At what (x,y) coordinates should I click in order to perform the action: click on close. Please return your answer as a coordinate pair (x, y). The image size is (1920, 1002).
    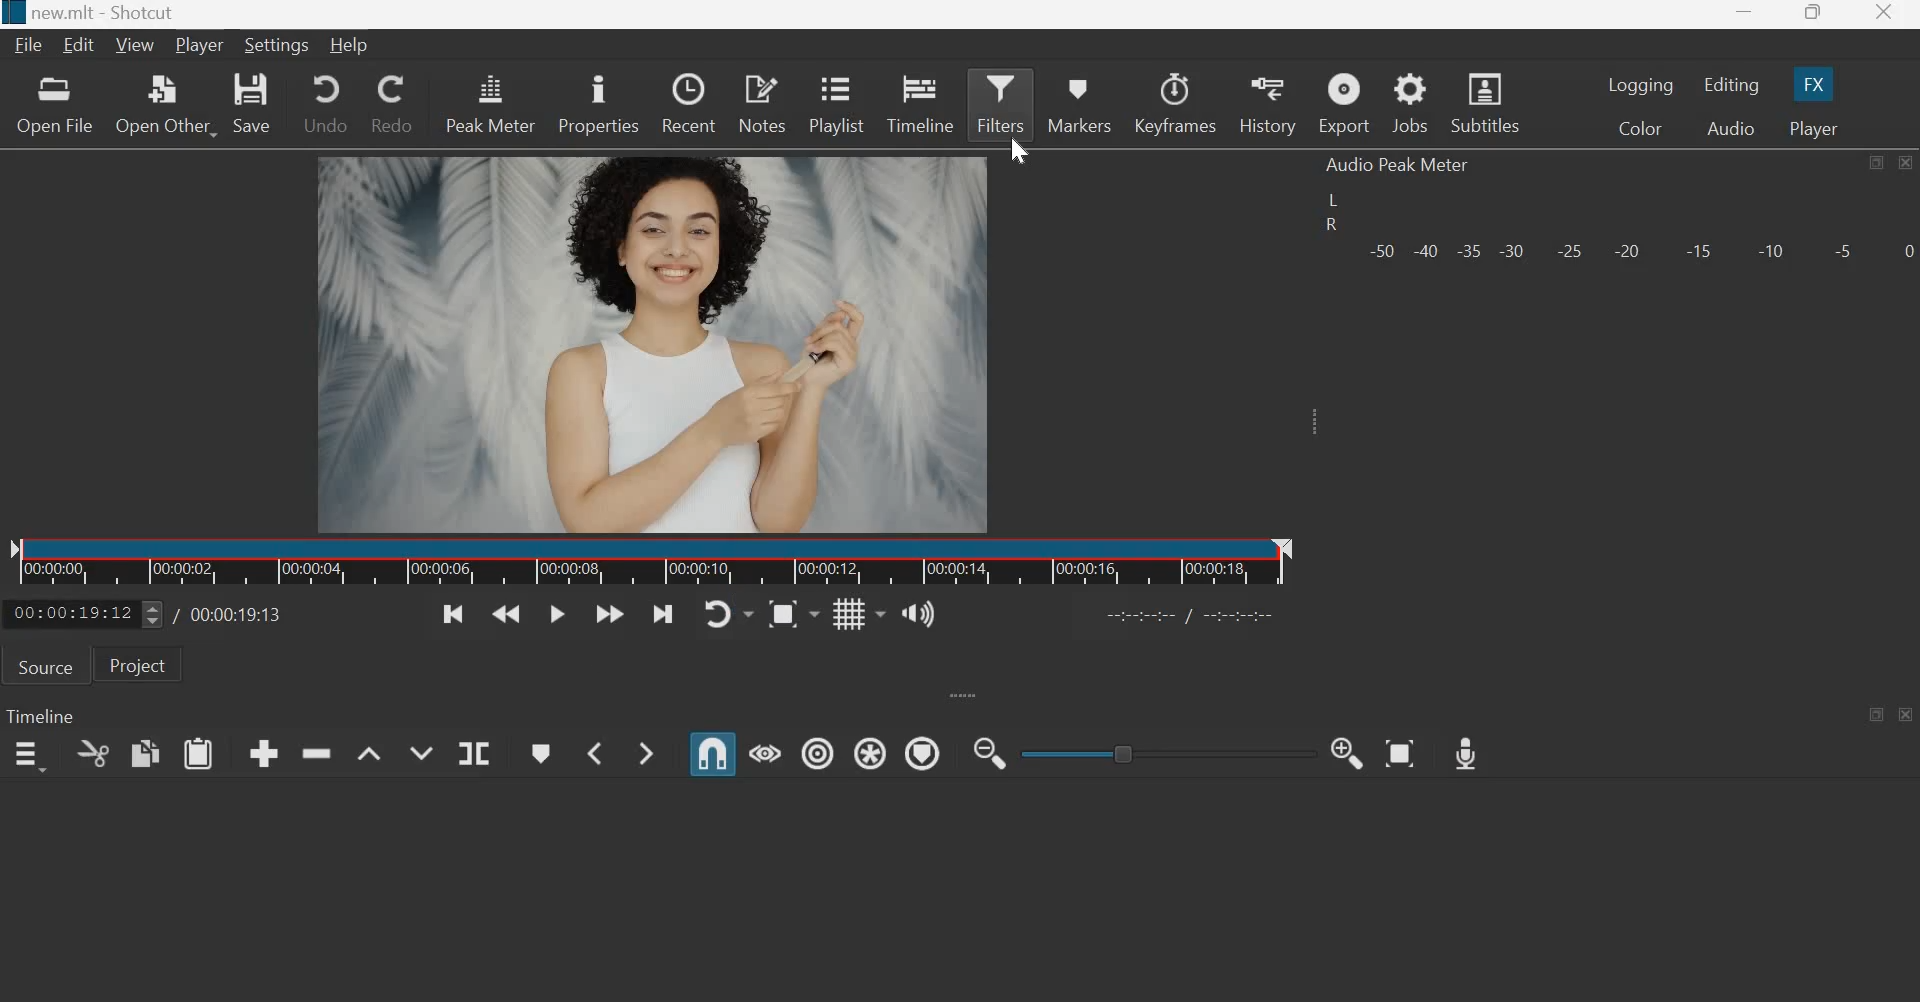
    Looking at the image, I should click on (1904, 162).